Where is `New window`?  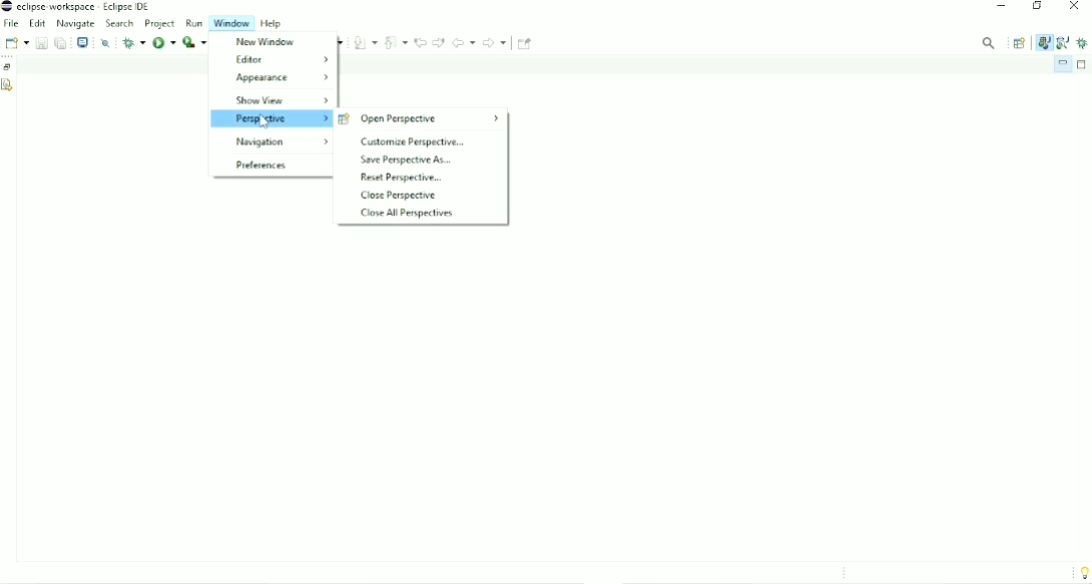 New window is located at coordinates (264, 42).